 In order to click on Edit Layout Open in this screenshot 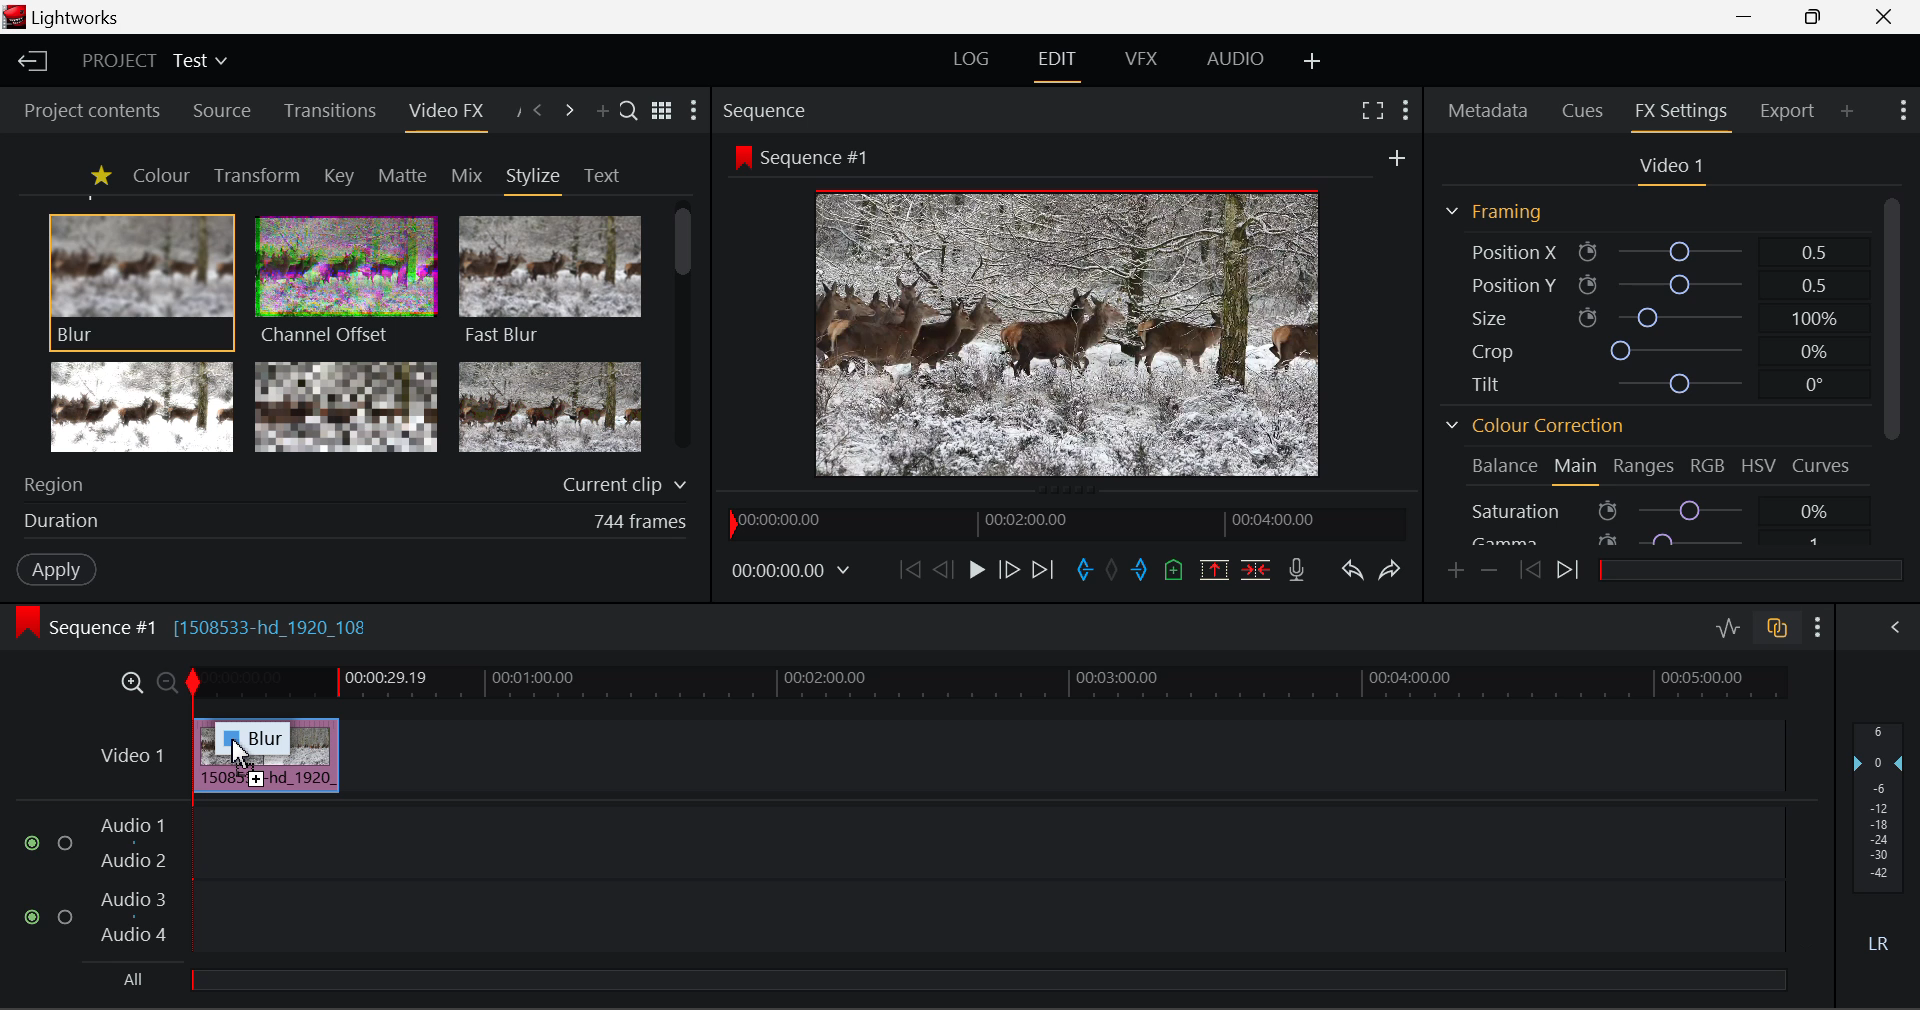, I will do `click(1061, 62)`.